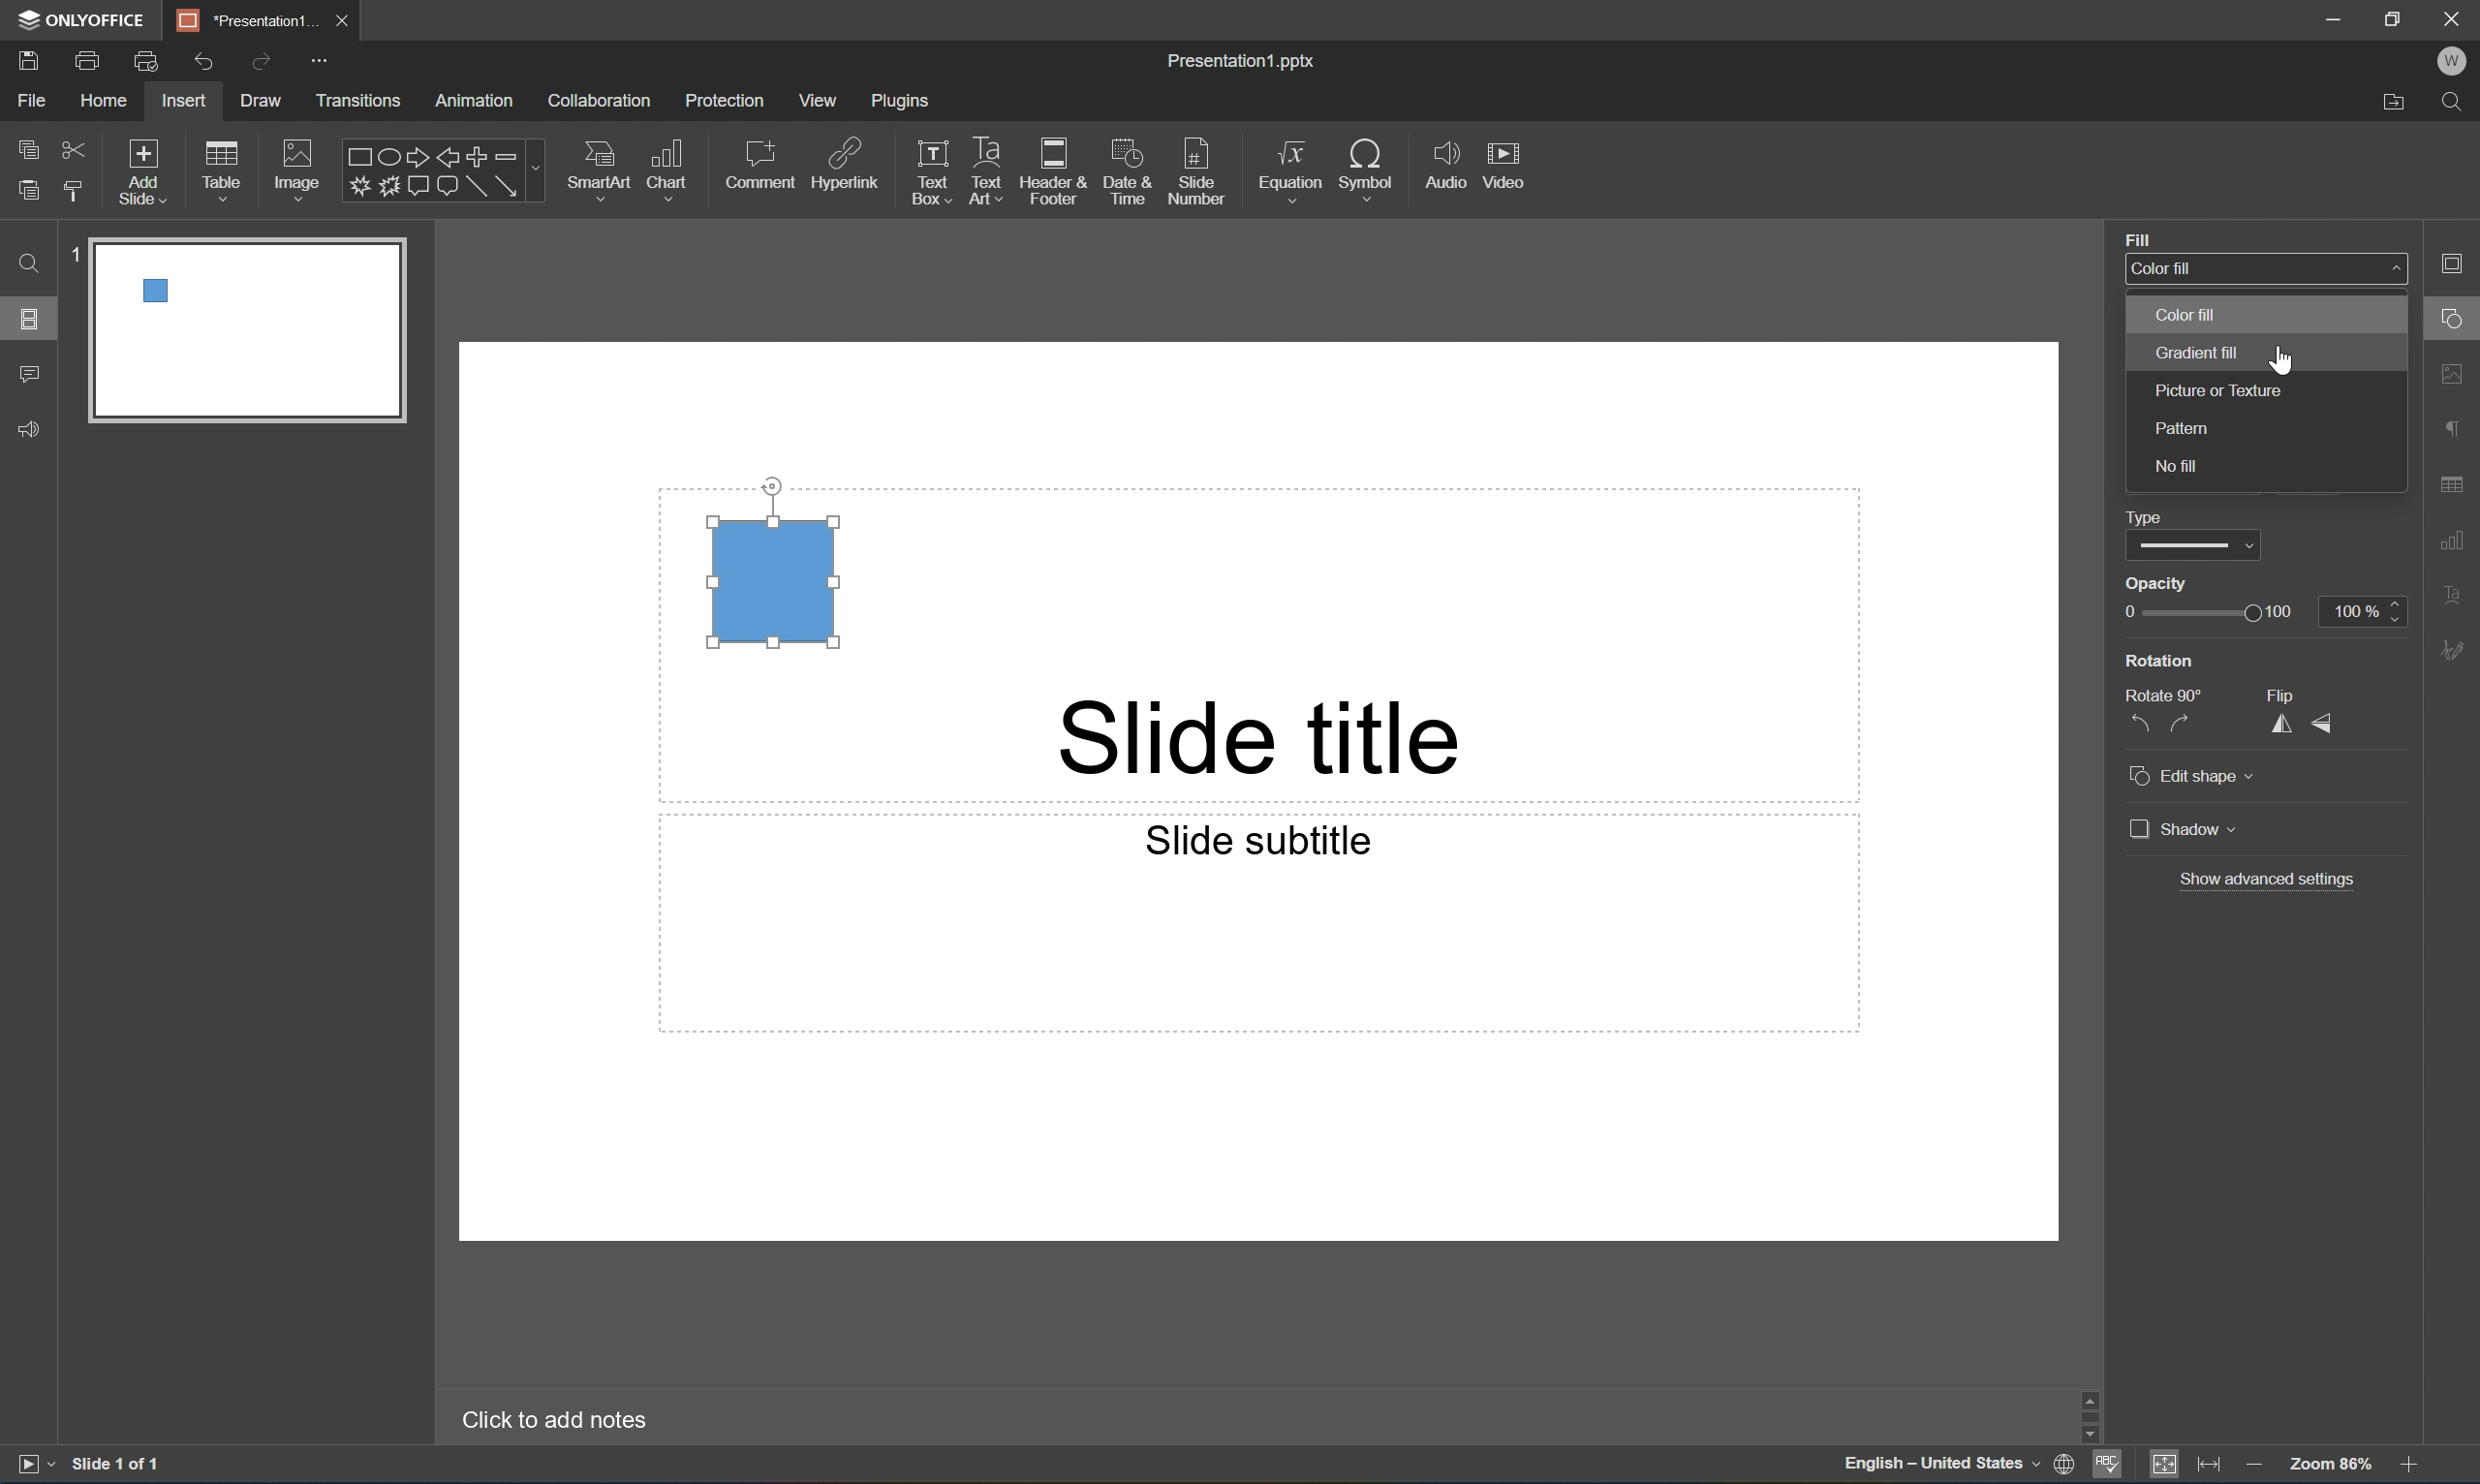 This screenshot has width=2480, height=1484. What do you see at coordinates (144, 60) in the screenshot?
I see `Quick Print` at bounding box center [144, 60].